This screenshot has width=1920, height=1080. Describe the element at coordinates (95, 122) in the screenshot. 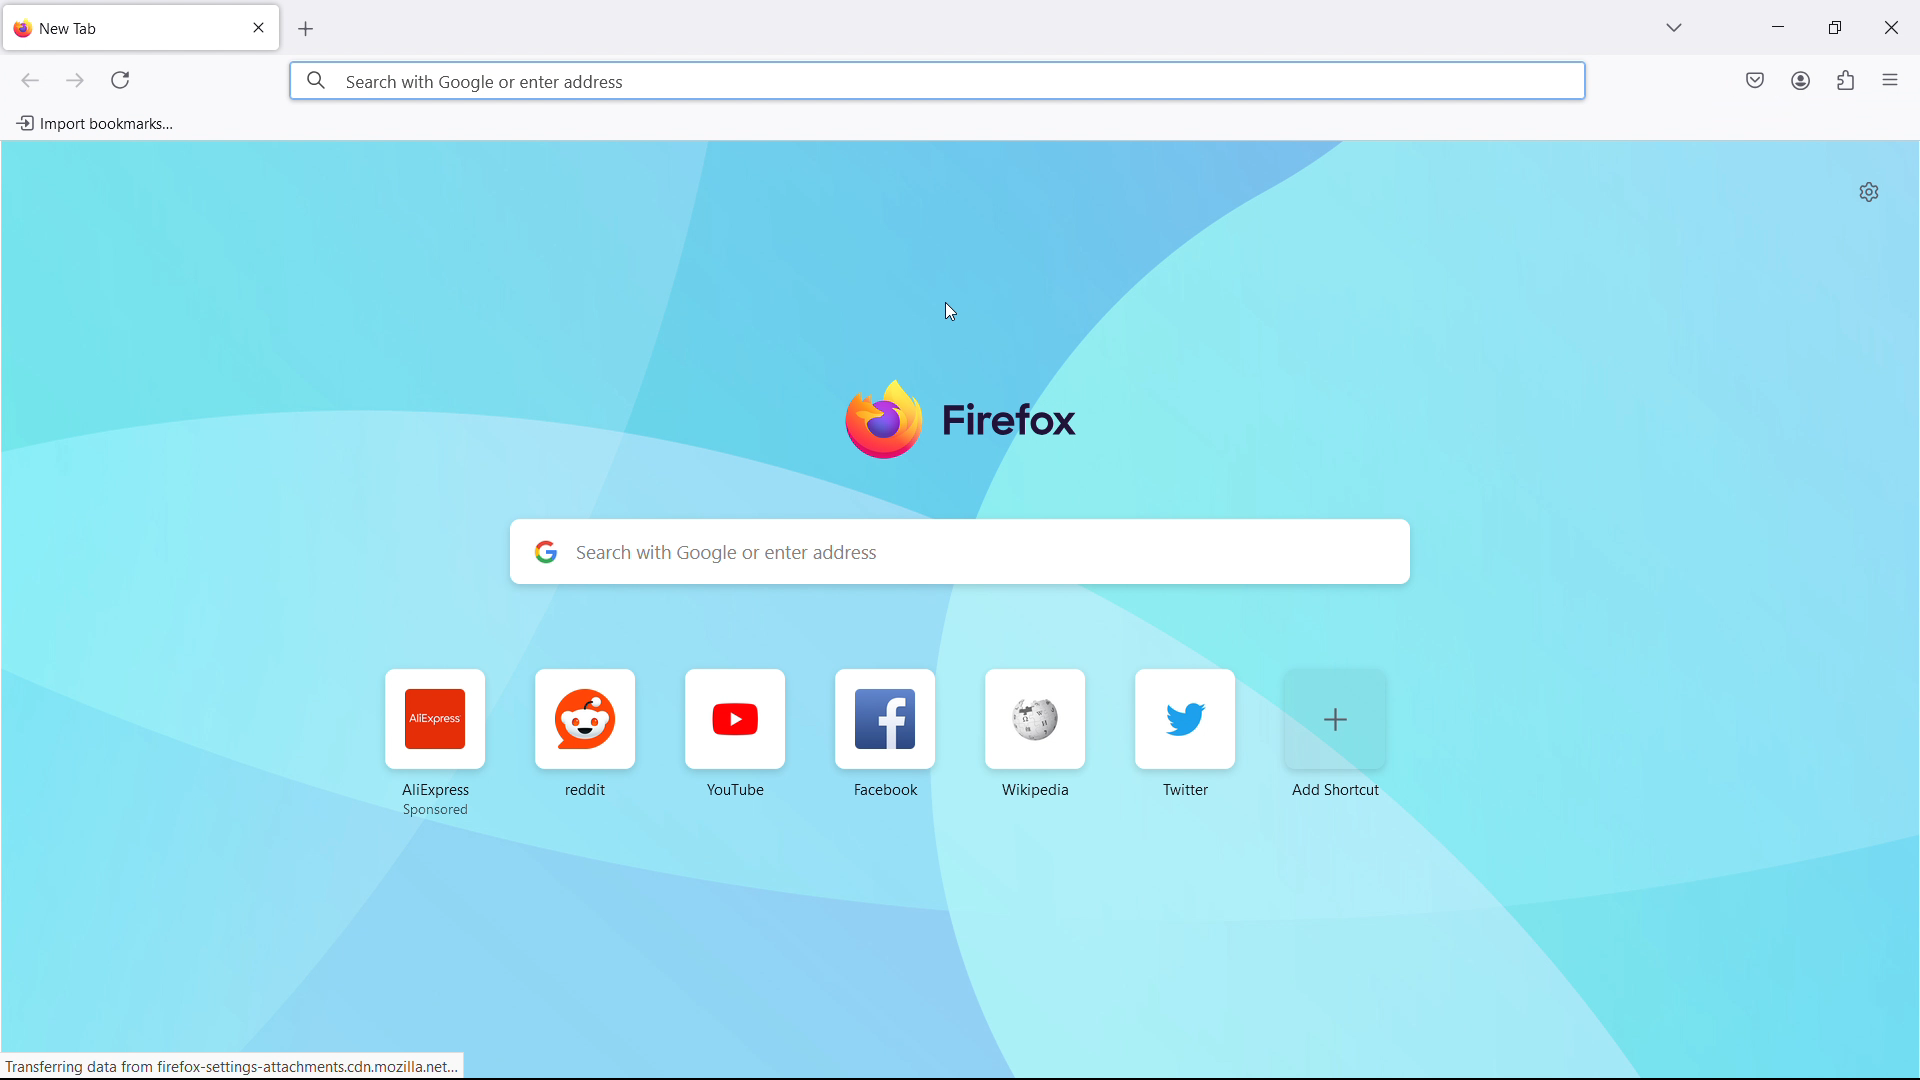

I see `import bookmarks` at that location.